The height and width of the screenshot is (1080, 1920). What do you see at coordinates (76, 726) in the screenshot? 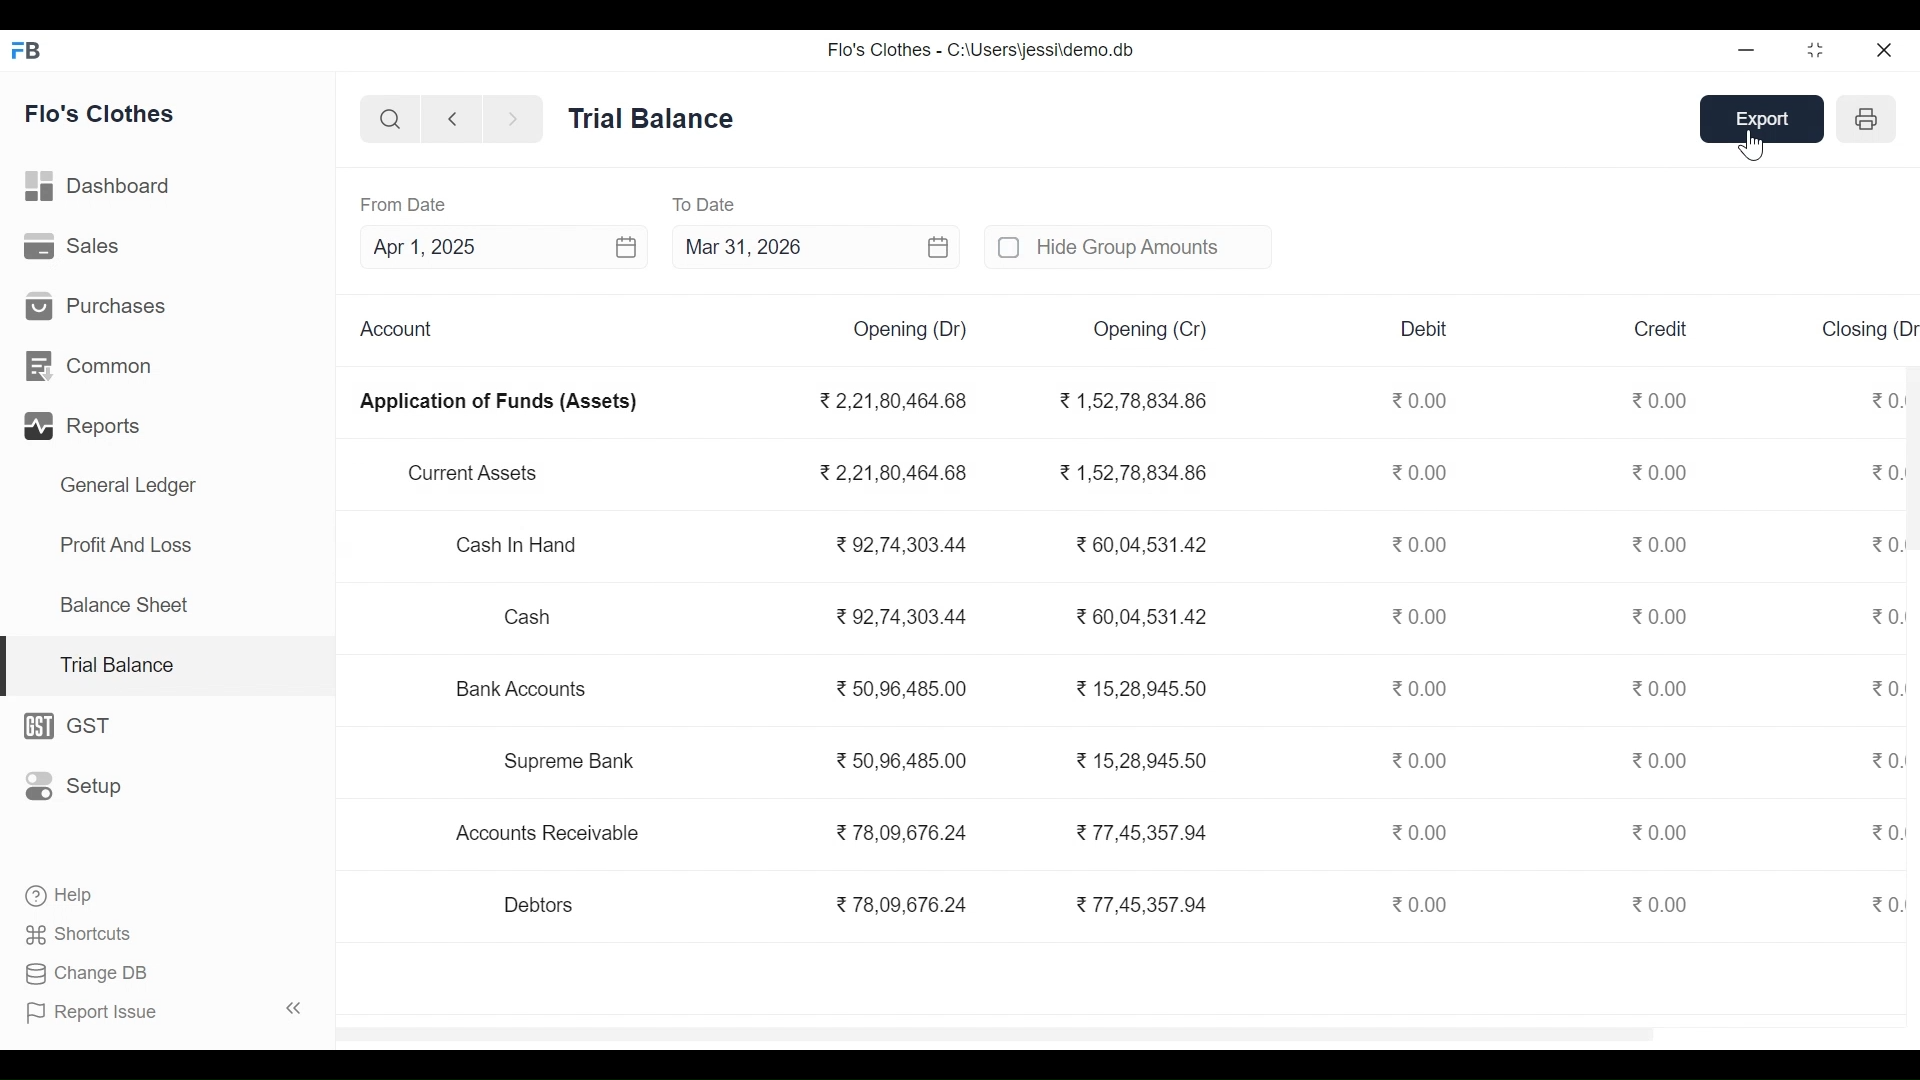
I see `GST` at bounding box center [76, 726].